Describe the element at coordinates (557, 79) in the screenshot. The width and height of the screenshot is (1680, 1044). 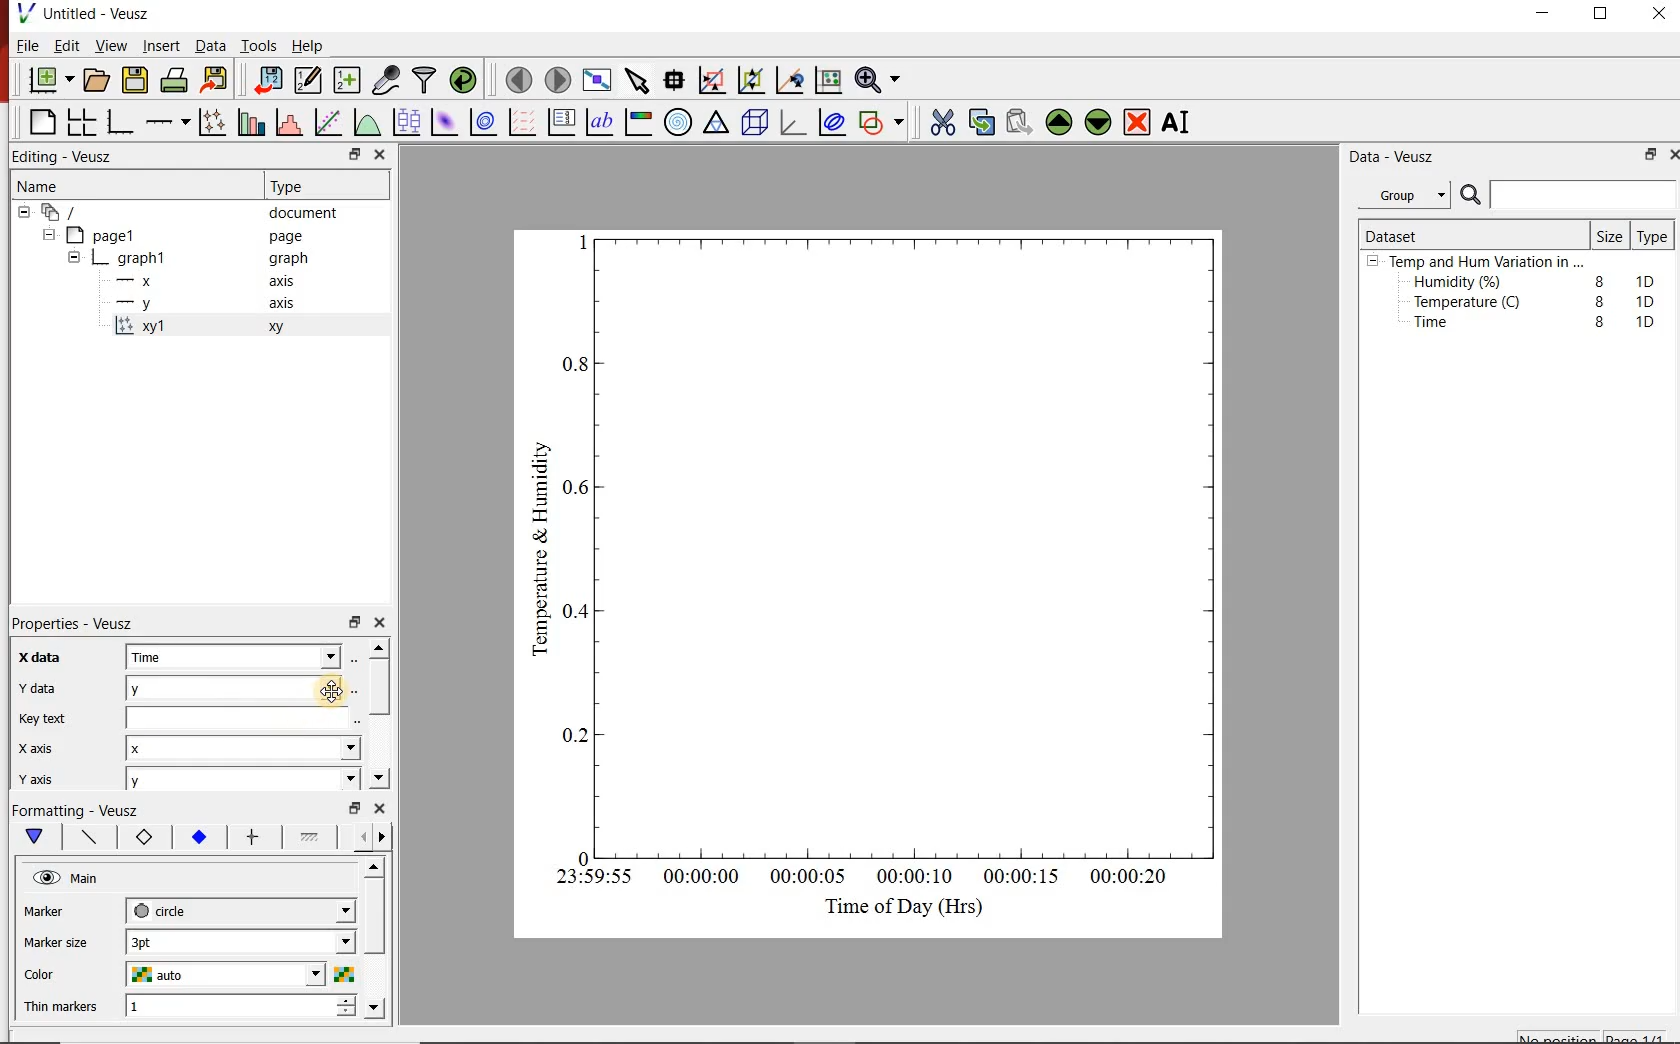
I see `move to the next page` at that location.